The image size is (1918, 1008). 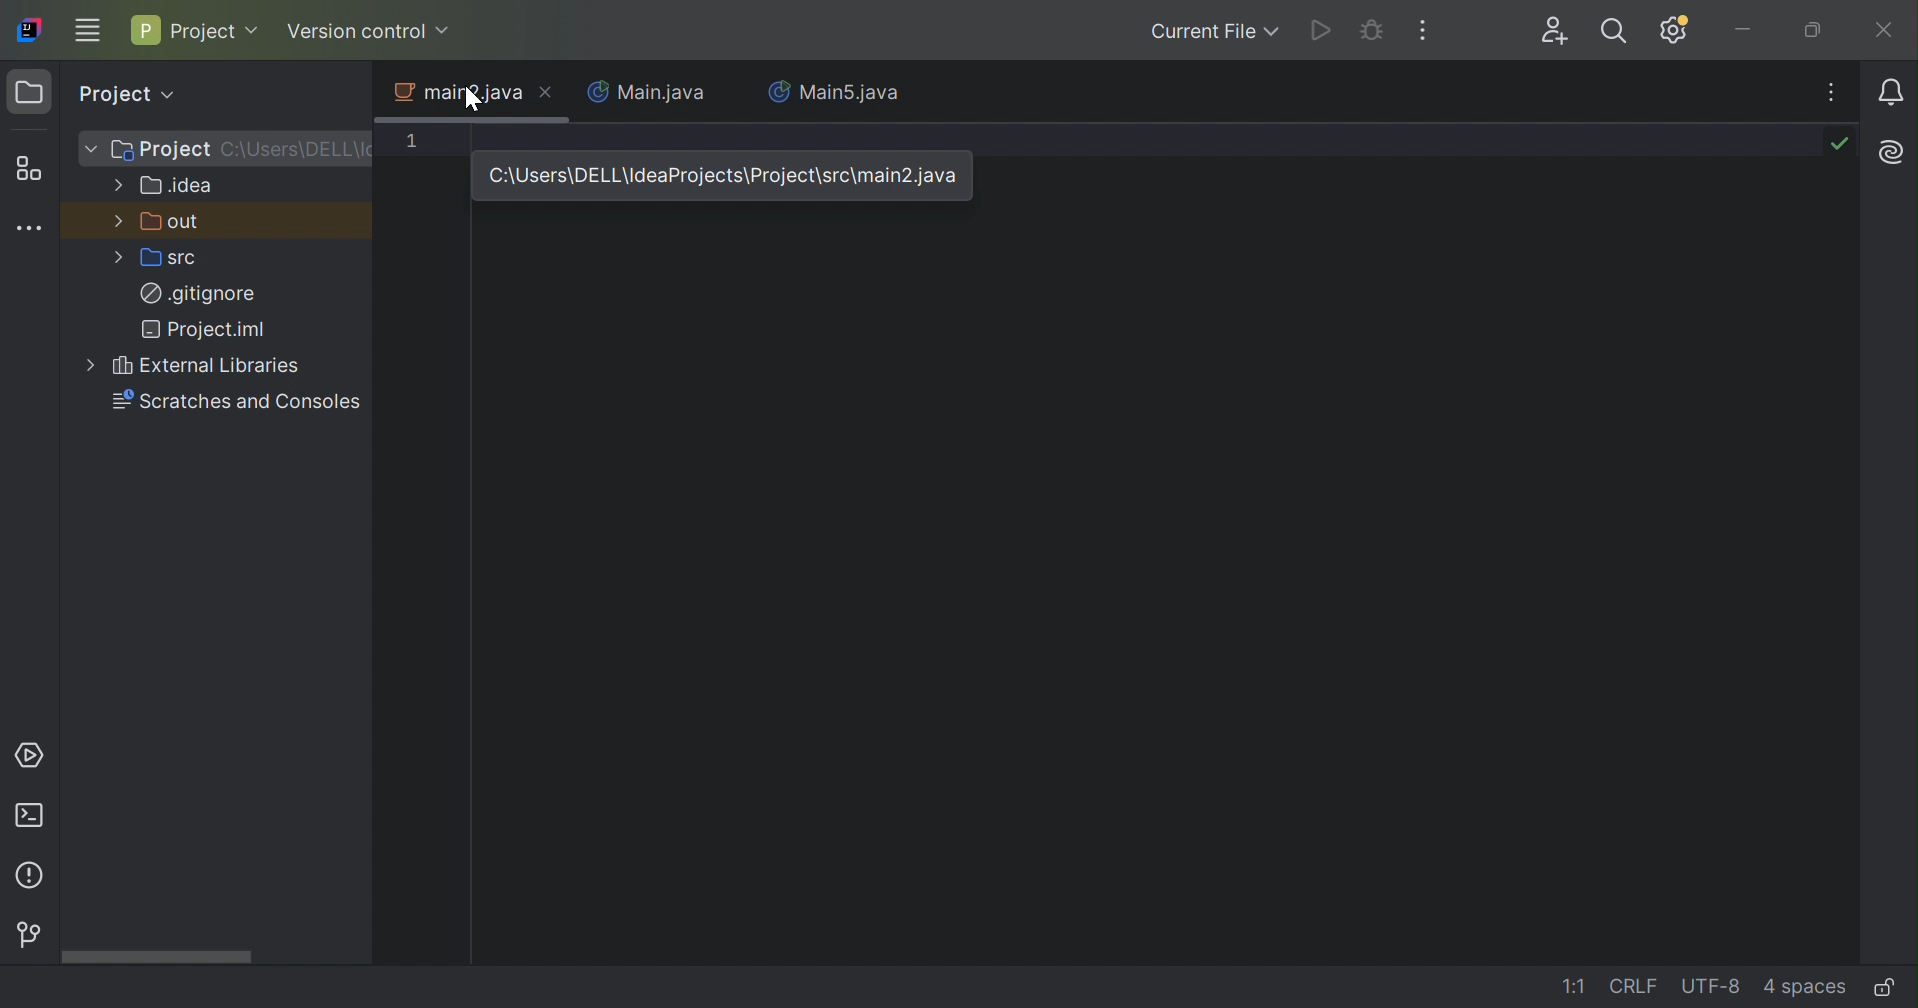 What do you see at coordinates (24, 936) in the screenshot?
I see `Version control` at bounding box center [24, 936].